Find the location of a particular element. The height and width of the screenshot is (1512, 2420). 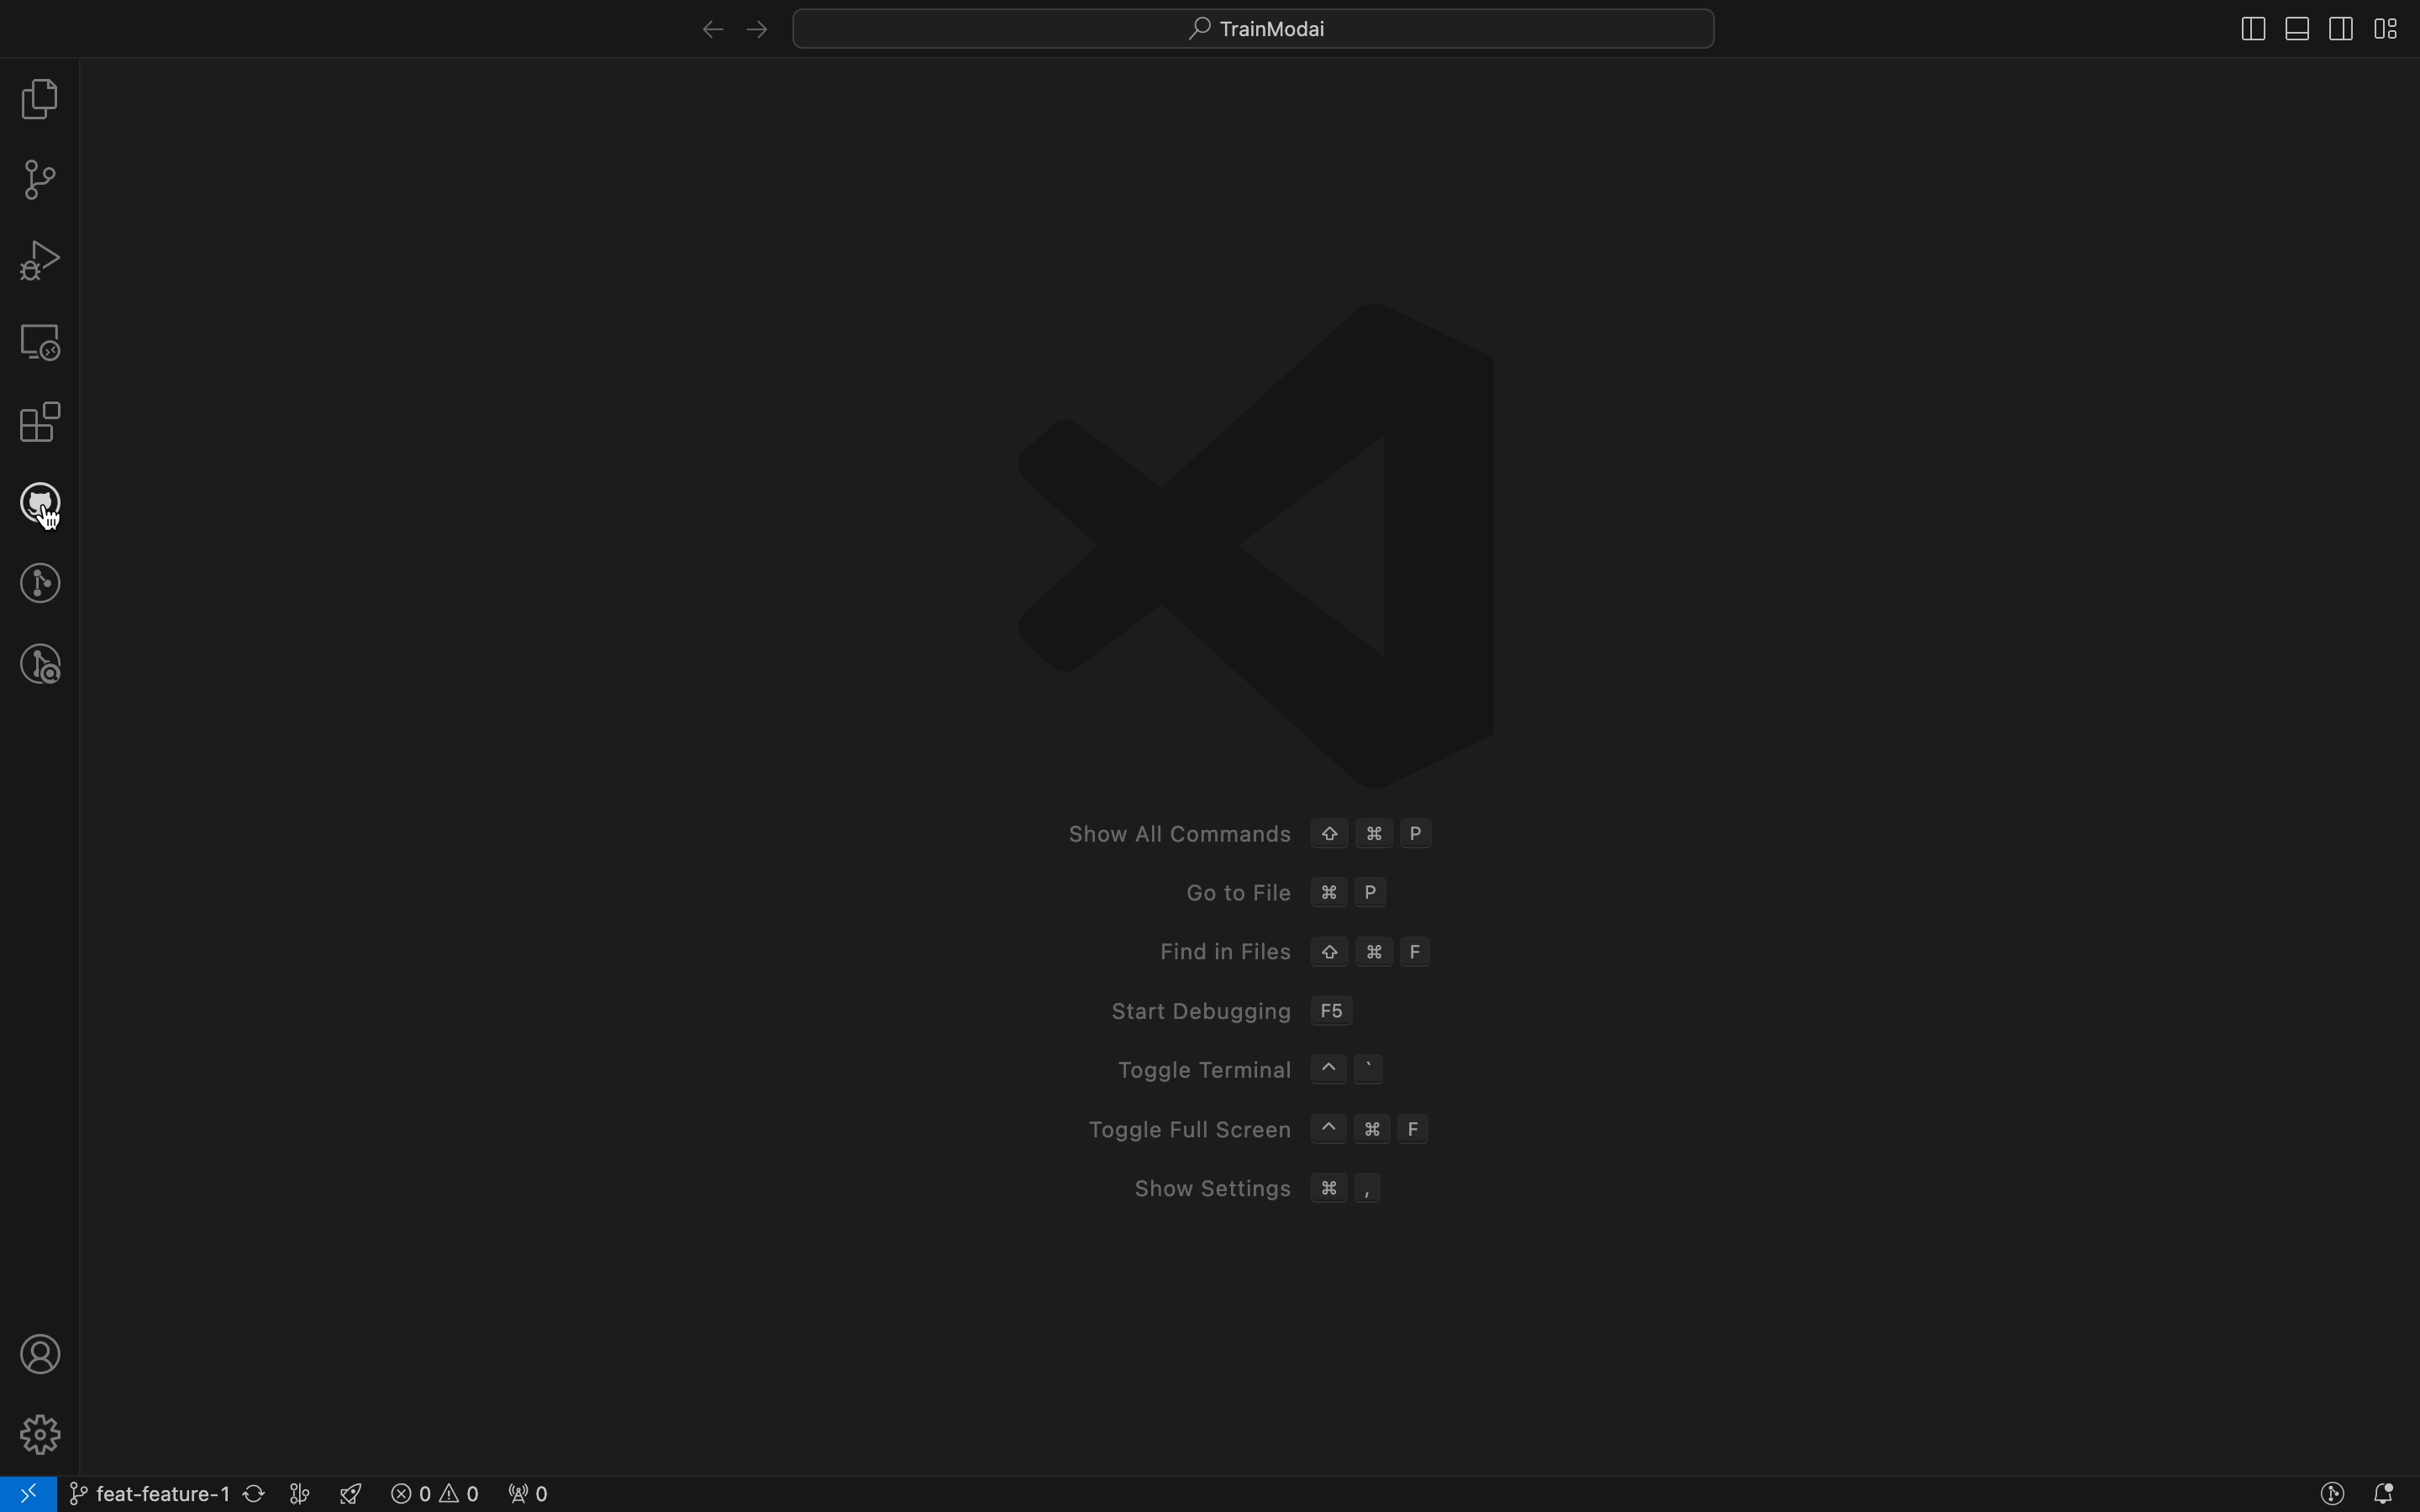

right arrow is located at coordinates (686, 25).